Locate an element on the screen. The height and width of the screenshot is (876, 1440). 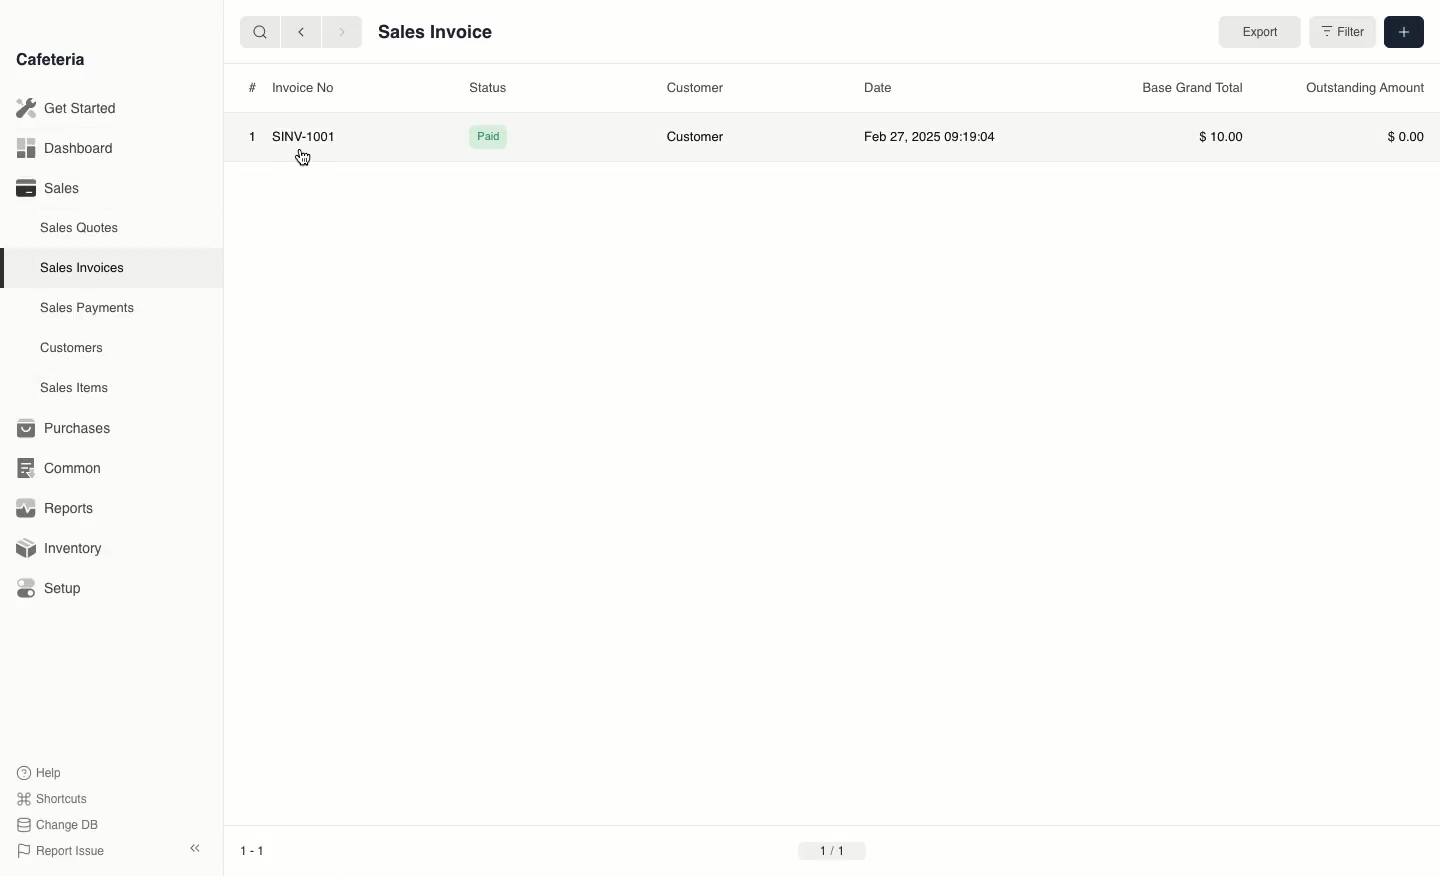
Inventory is located at coordinates (61, 551).